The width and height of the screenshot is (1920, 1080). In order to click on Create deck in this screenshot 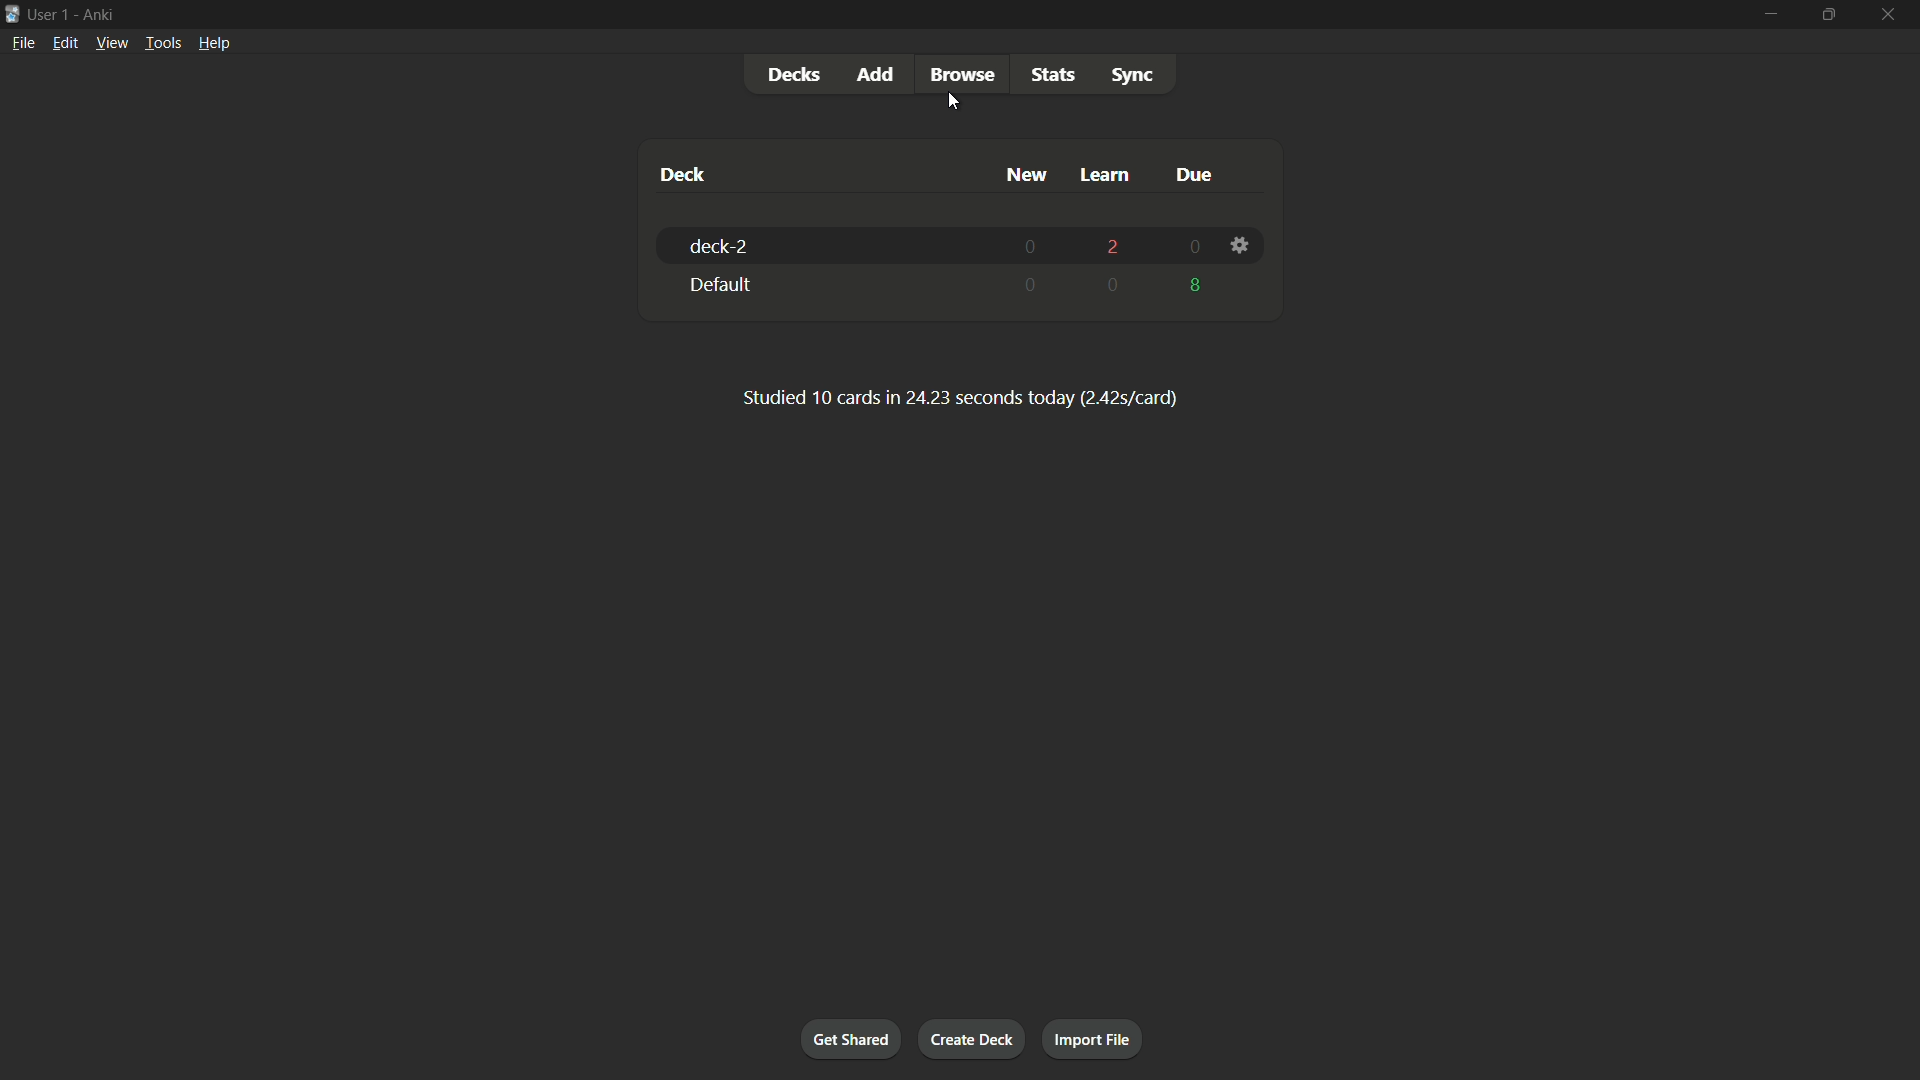, I will do `click(973, 1038)`.